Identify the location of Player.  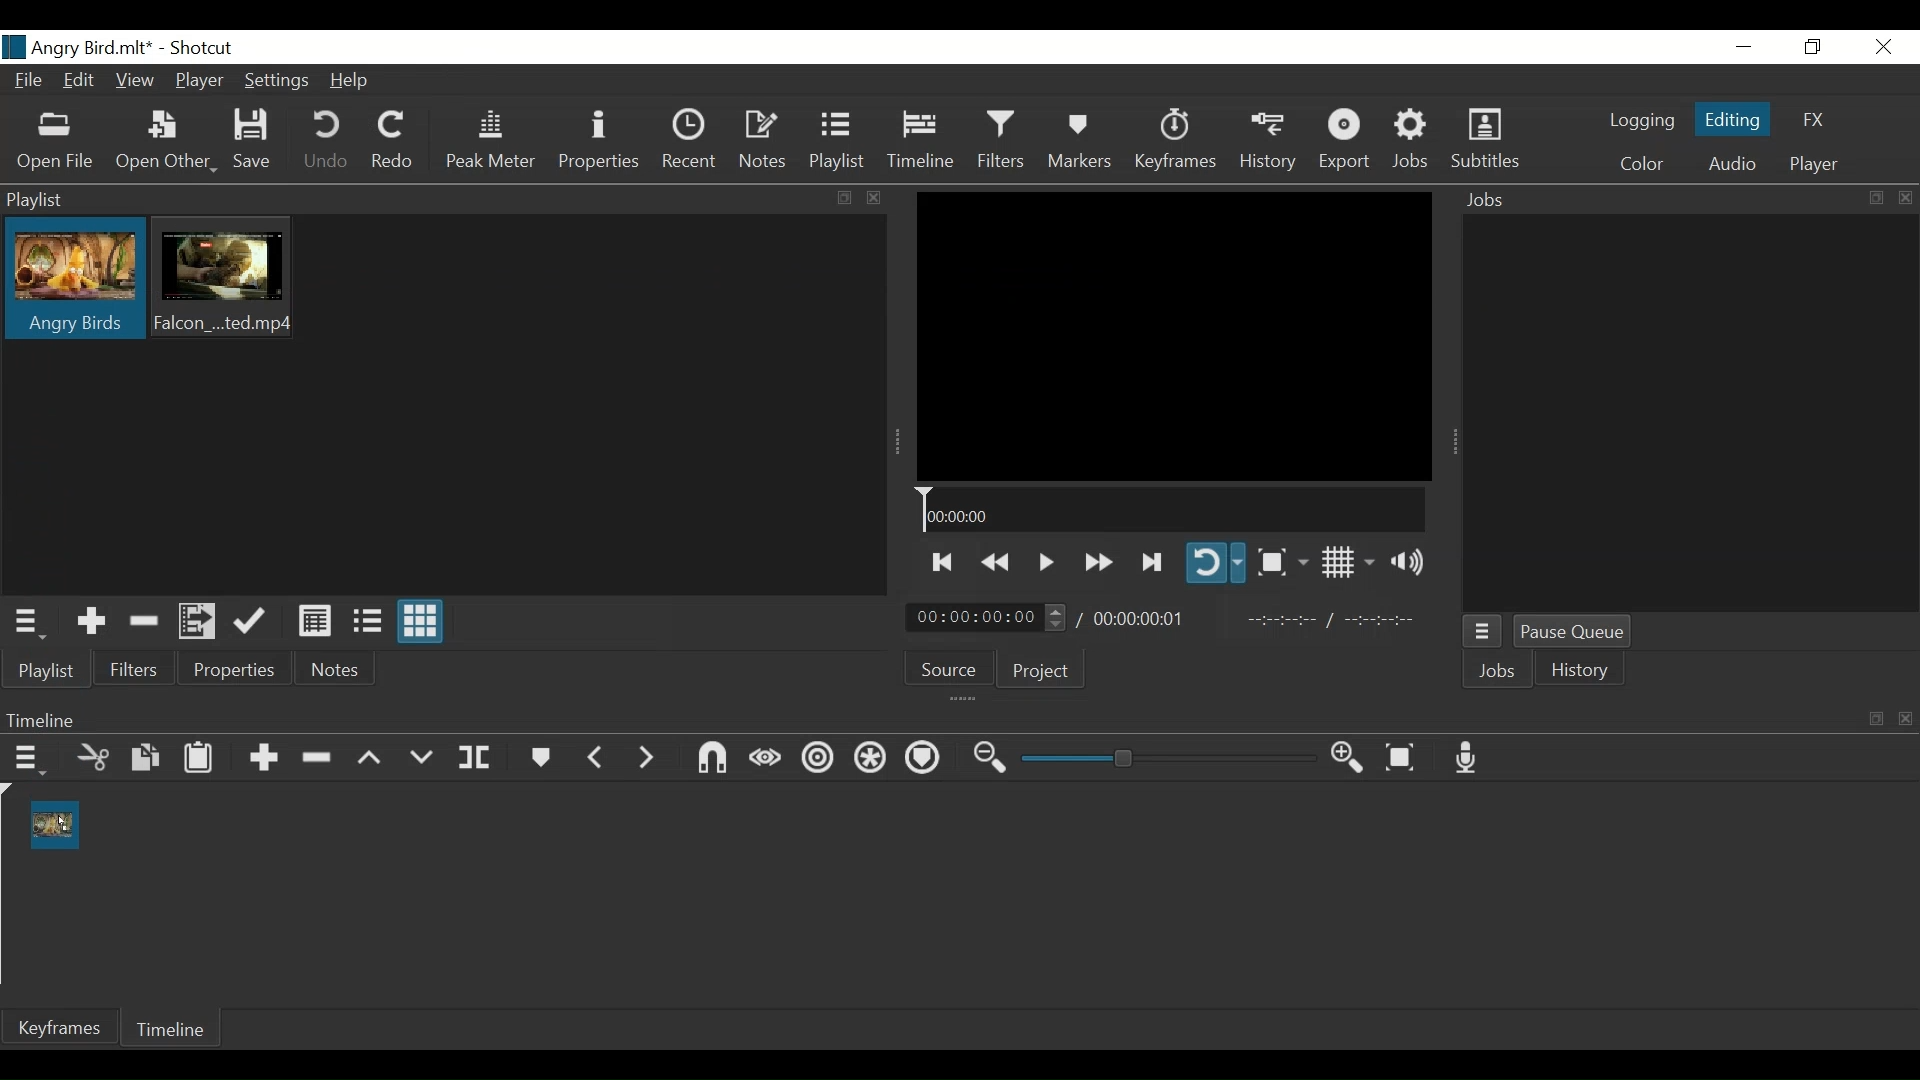
(200, 83).